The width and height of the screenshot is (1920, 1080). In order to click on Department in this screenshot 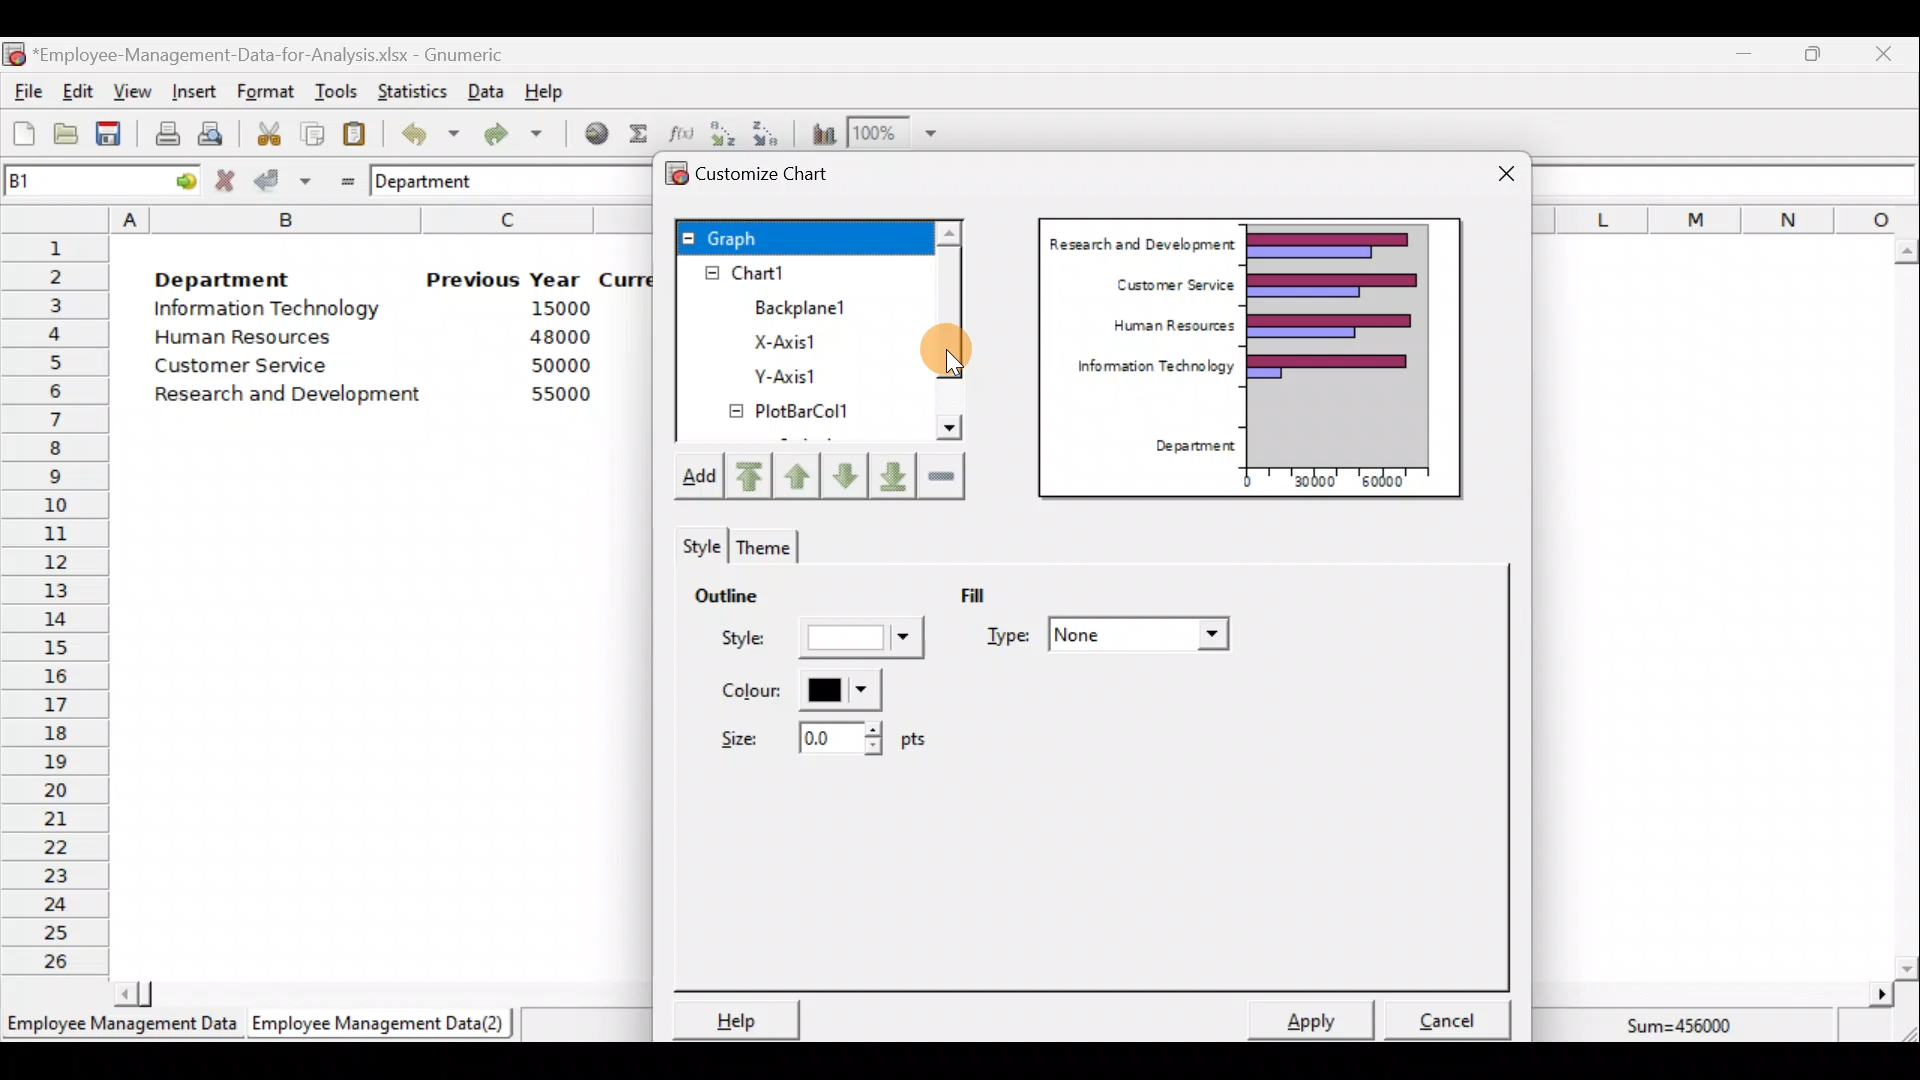, I will do `click(437, 180)`.